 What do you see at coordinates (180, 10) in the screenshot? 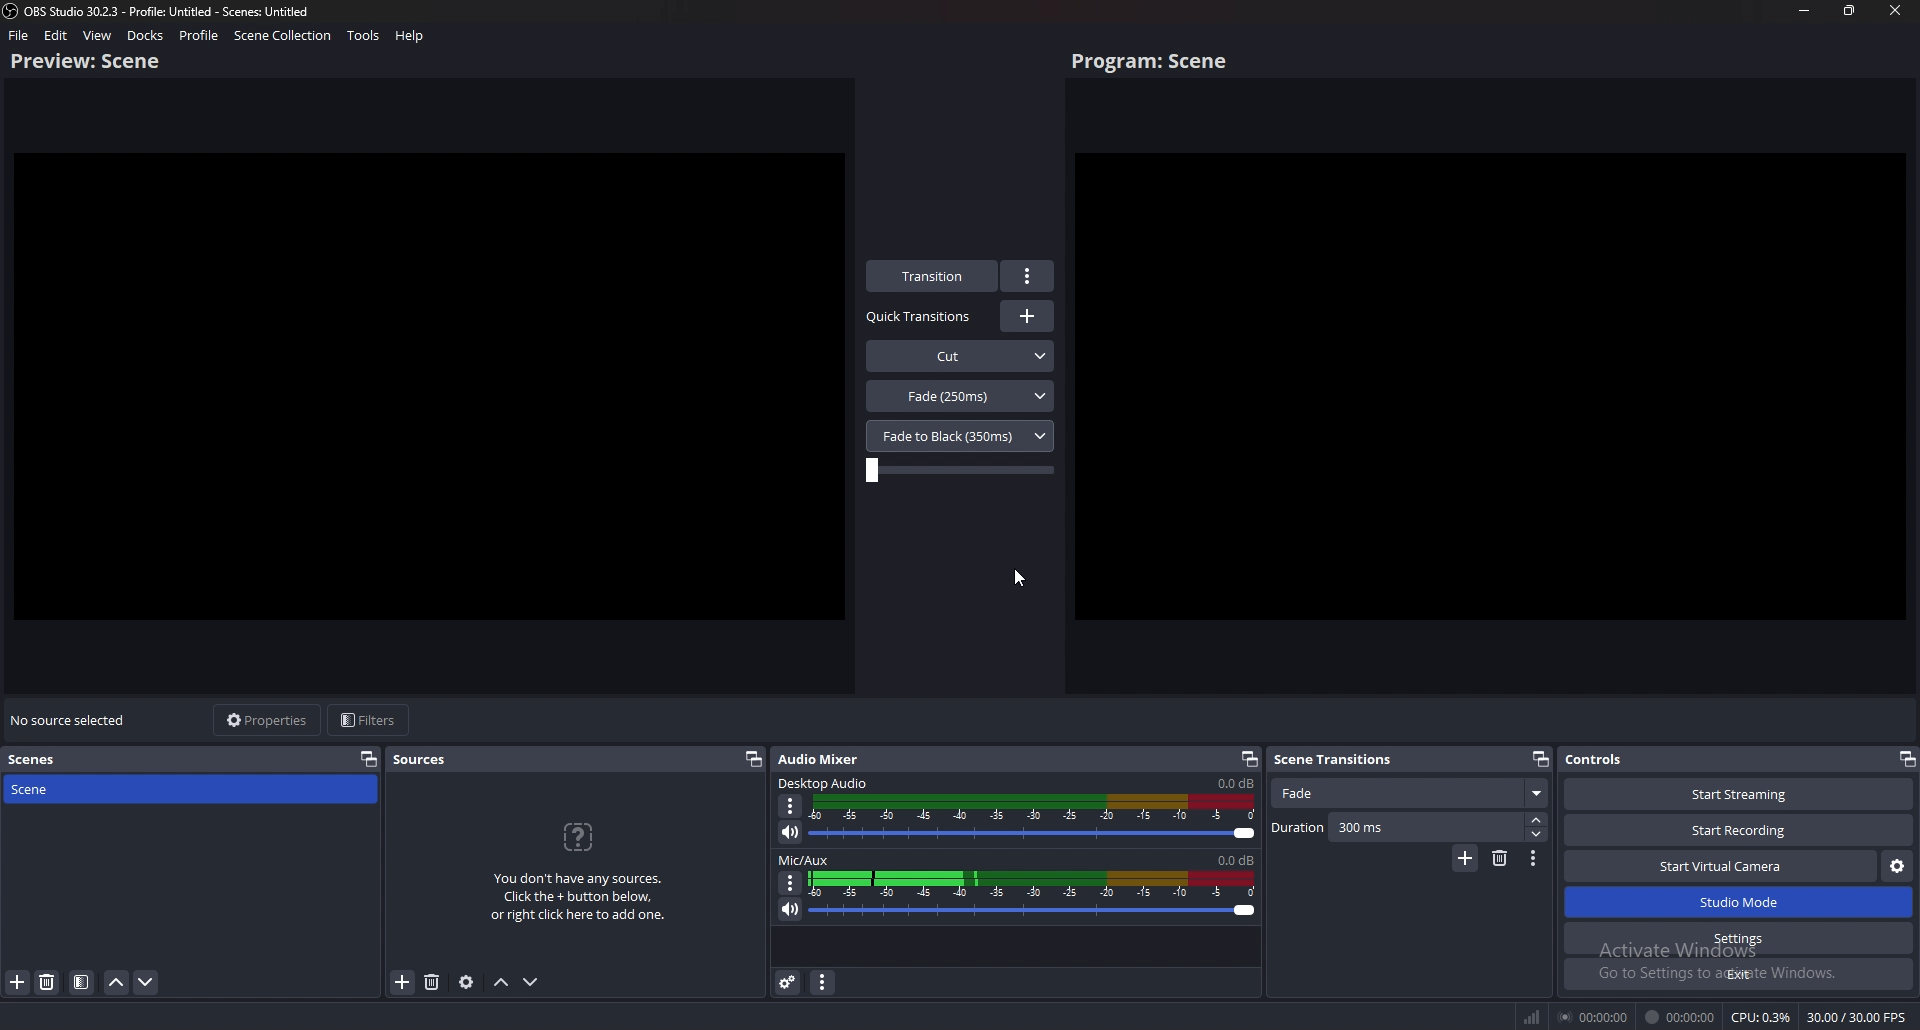
I see `) OBS 30.2.3 - Profile: Untitled - Scenes: Untitled` at bounding box center [180, 10].